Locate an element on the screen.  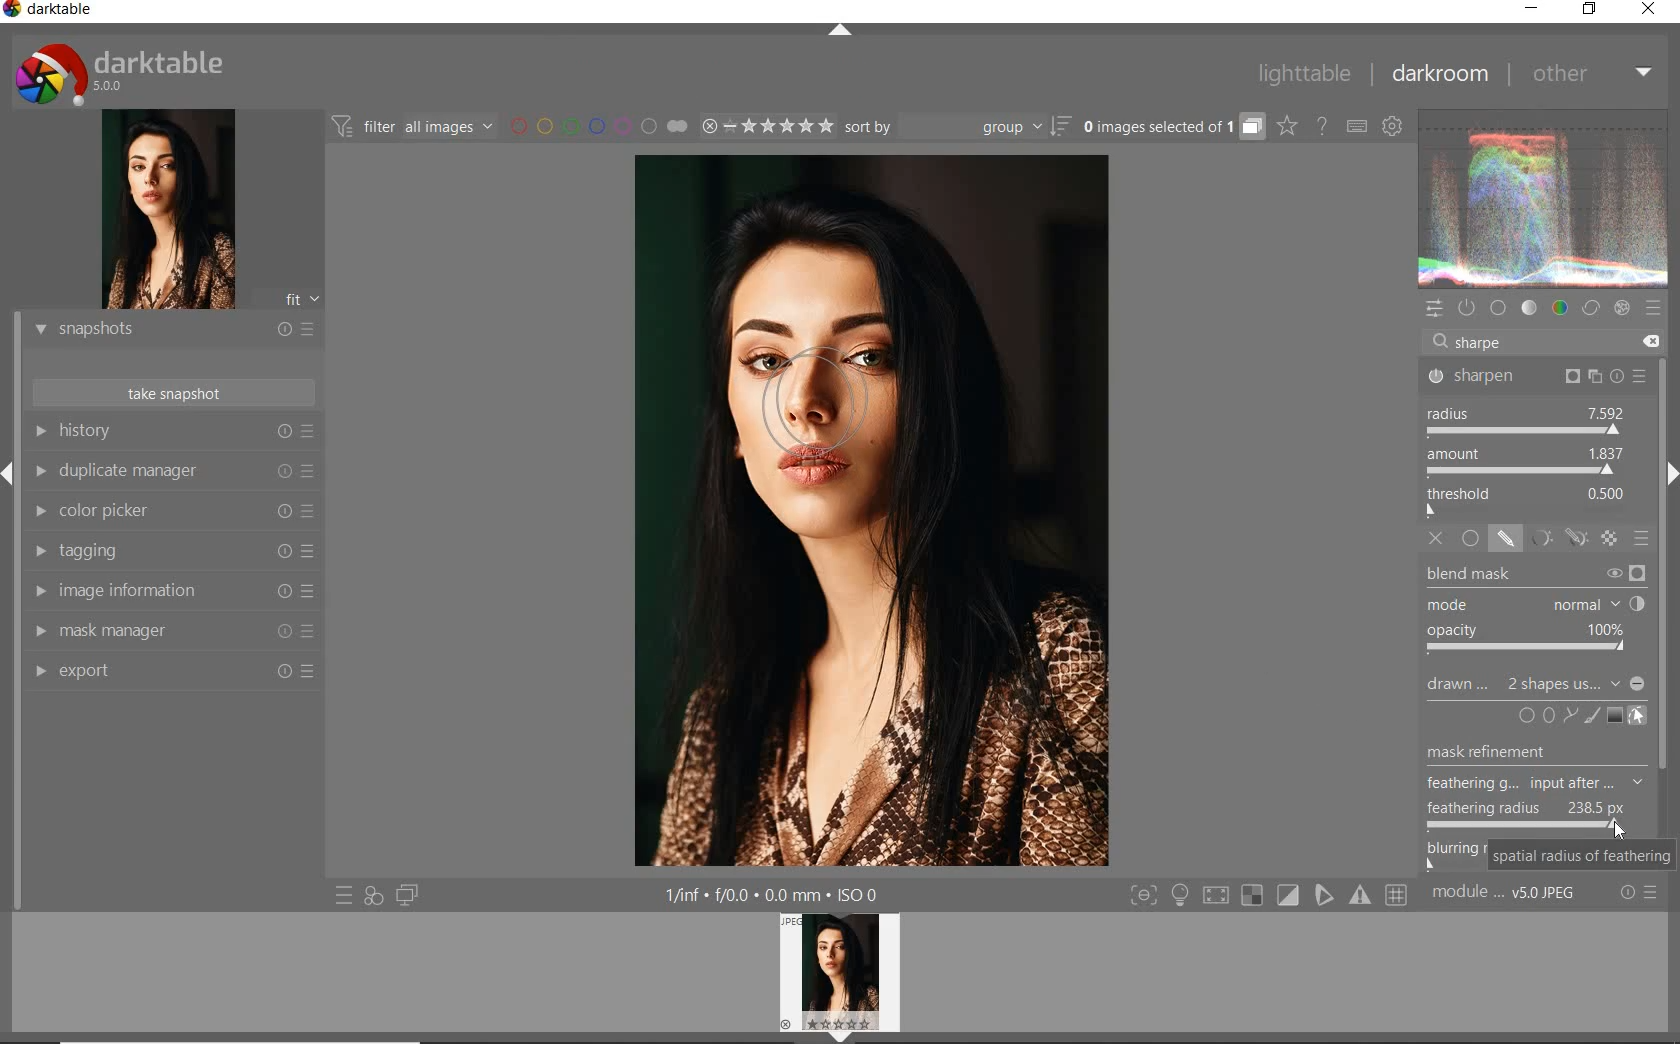
light sign  is located at coordinates (1182, 896).